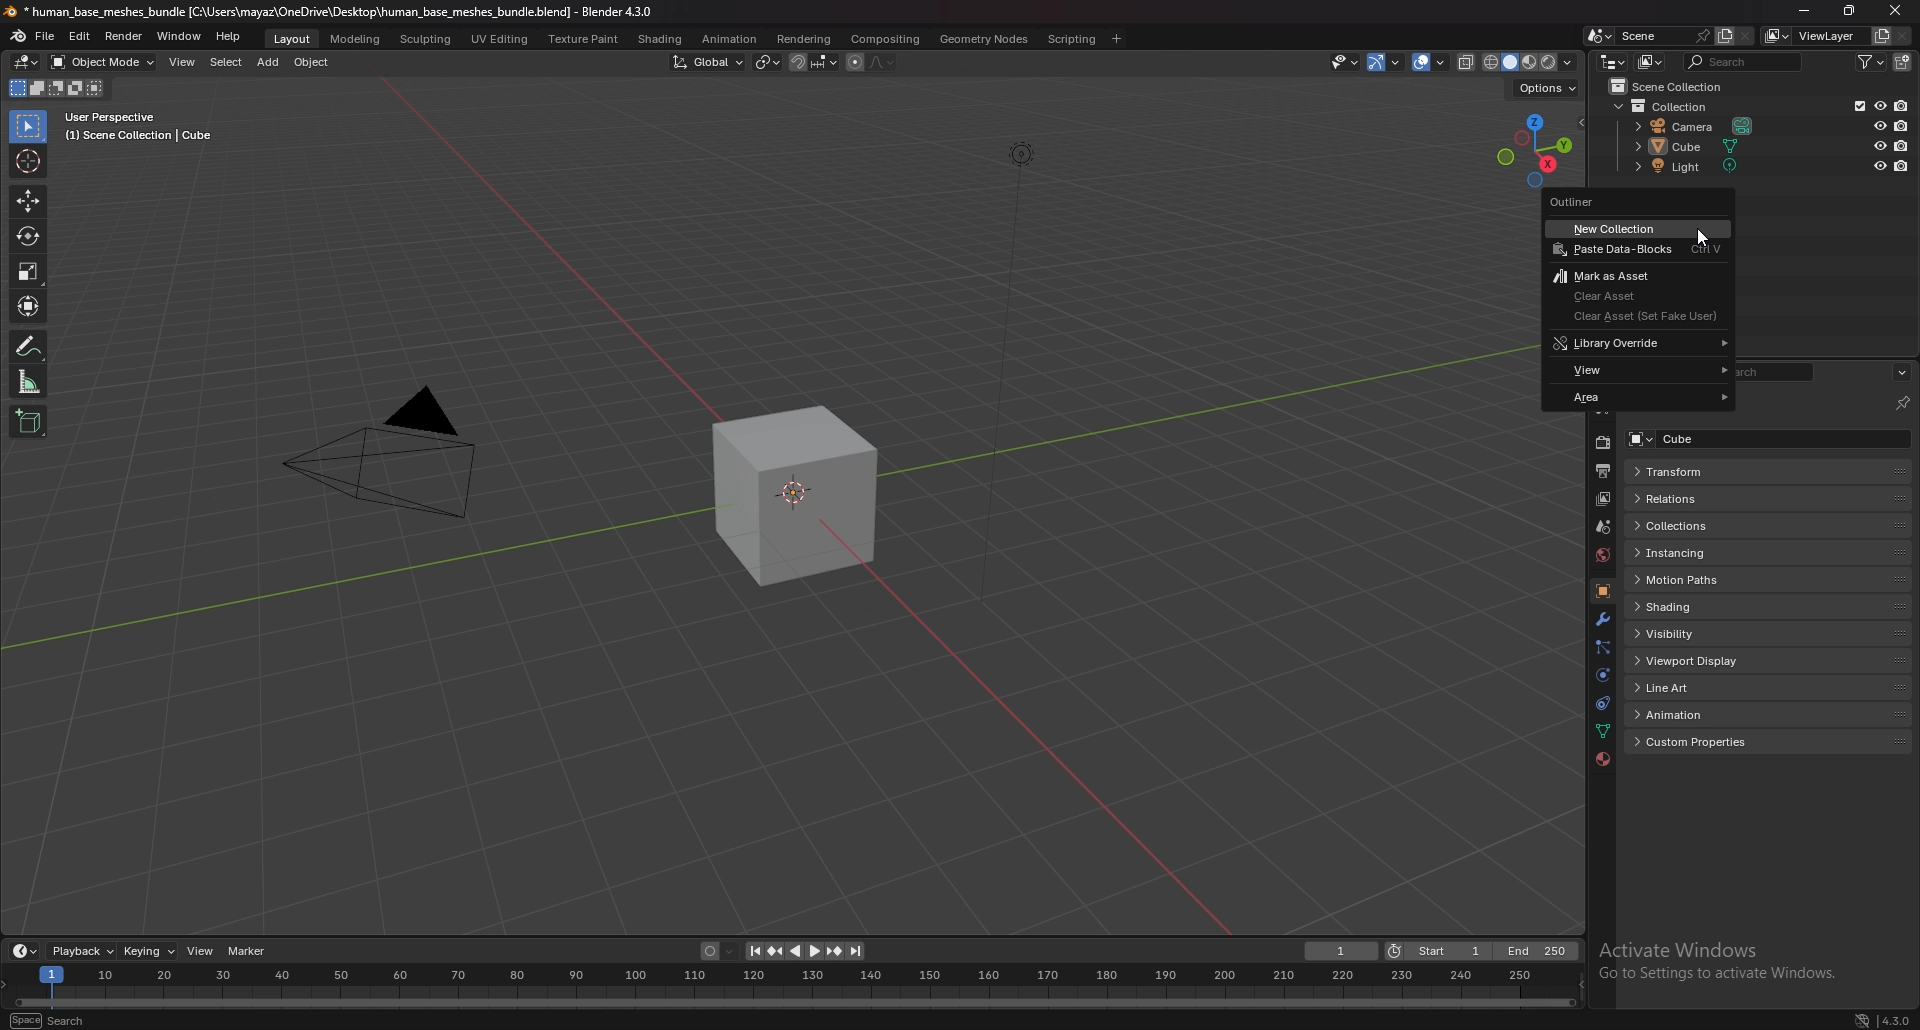 Image resolution: width=1920 pixels, height=1030 pixels. What do you see at coordinates (1637, 398) in the screenshot?
I see `area` at bounding box center [1637, 398].